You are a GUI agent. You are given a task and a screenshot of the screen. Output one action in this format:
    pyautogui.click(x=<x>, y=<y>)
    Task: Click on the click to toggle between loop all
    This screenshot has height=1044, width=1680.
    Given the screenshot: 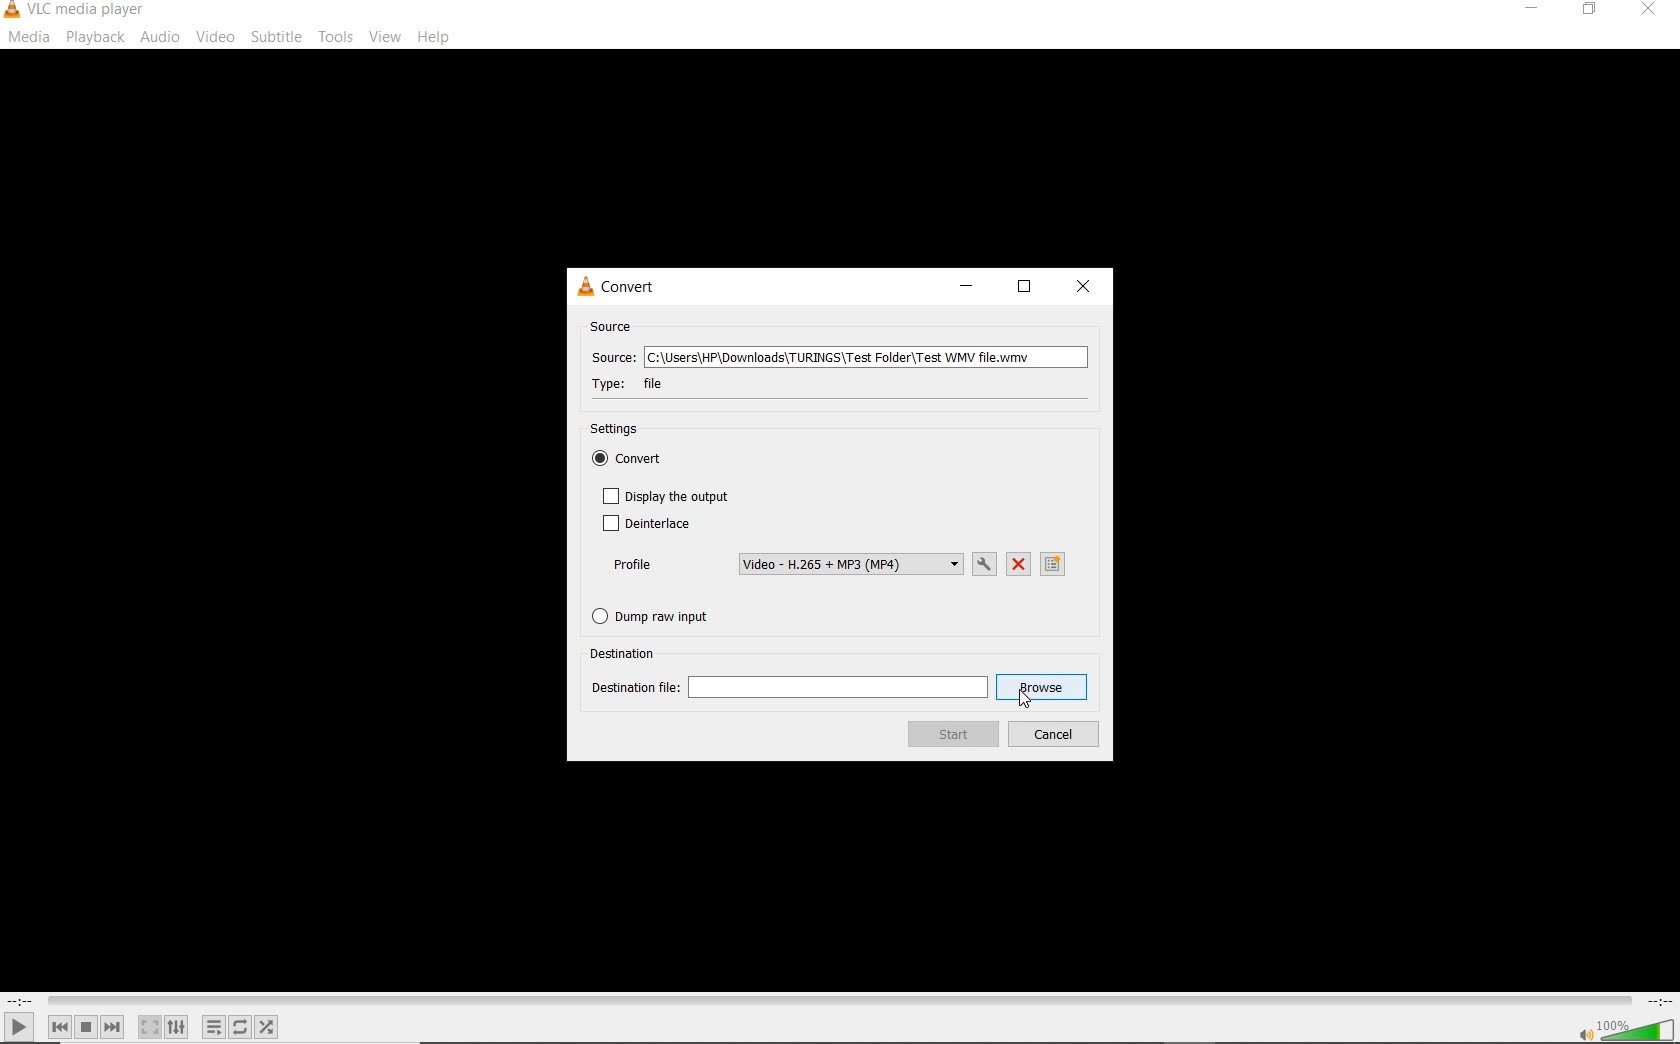 What is the action you would take?
    pyautogui.click(x=241, y=1026)
    